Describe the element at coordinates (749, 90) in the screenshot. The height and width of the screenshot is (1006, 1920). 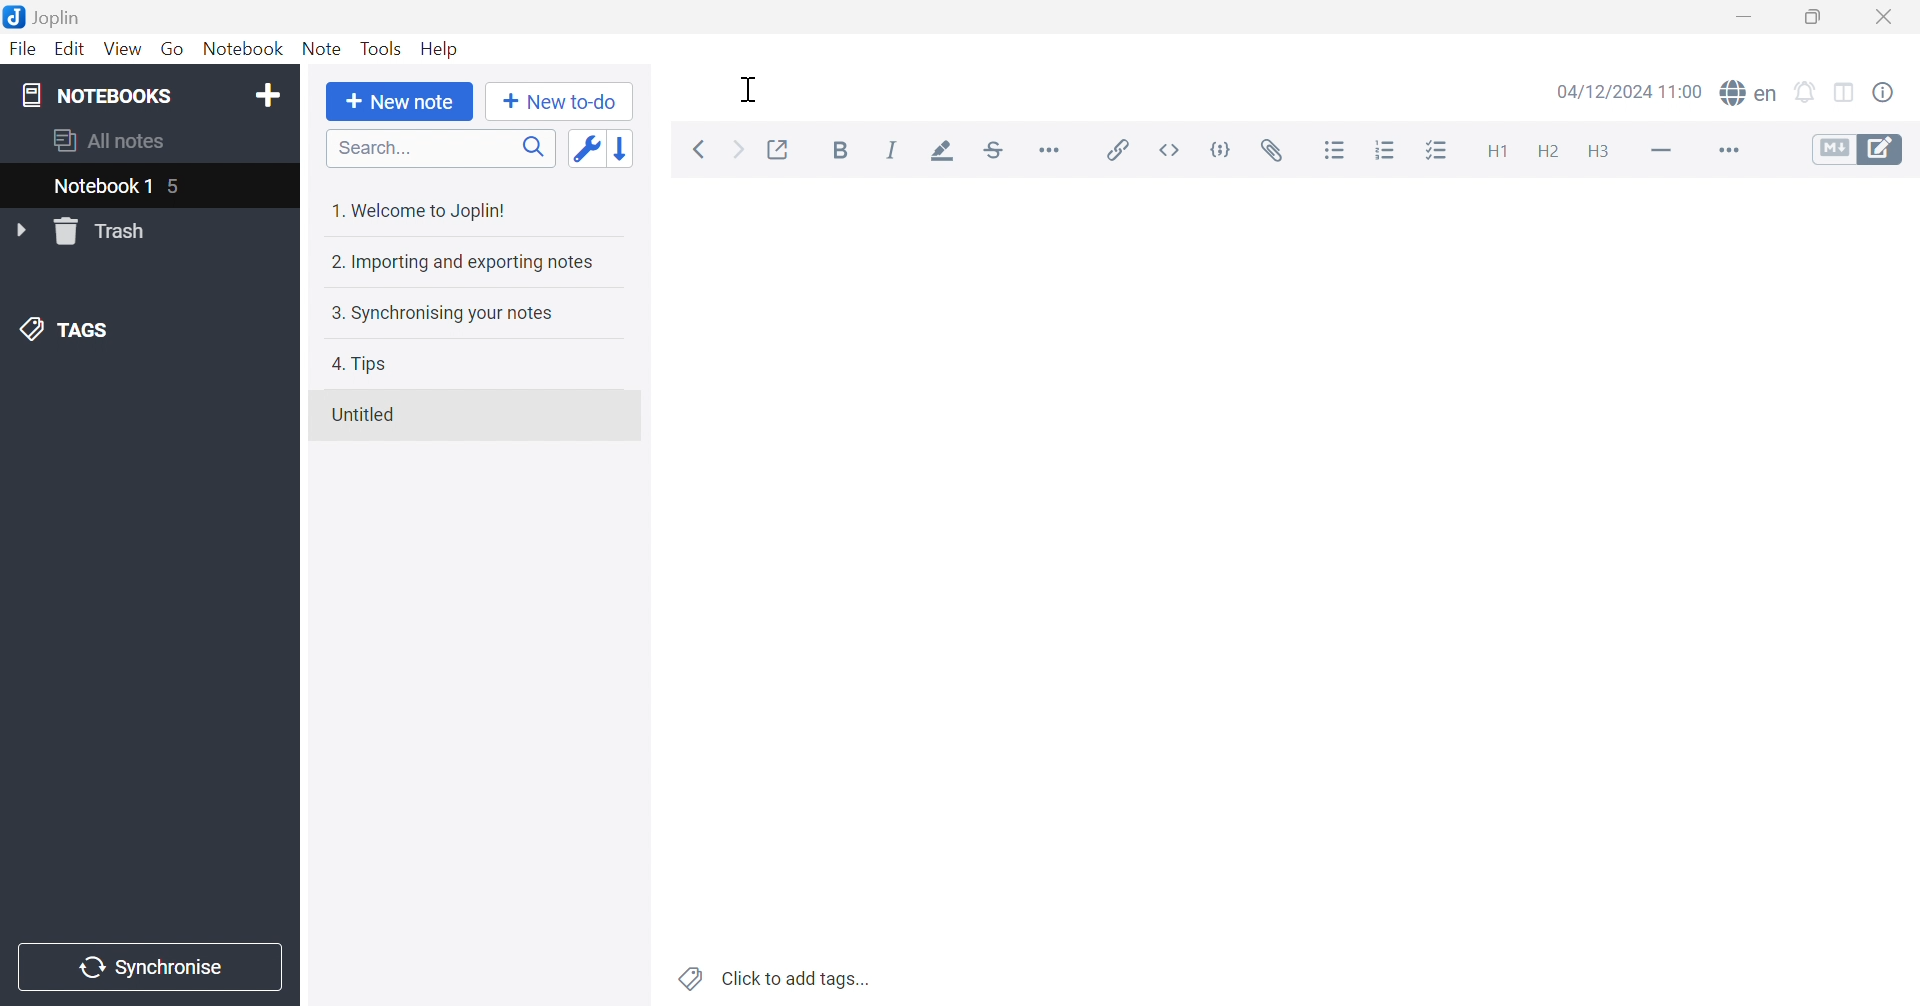
I see `Cursor` at that location.